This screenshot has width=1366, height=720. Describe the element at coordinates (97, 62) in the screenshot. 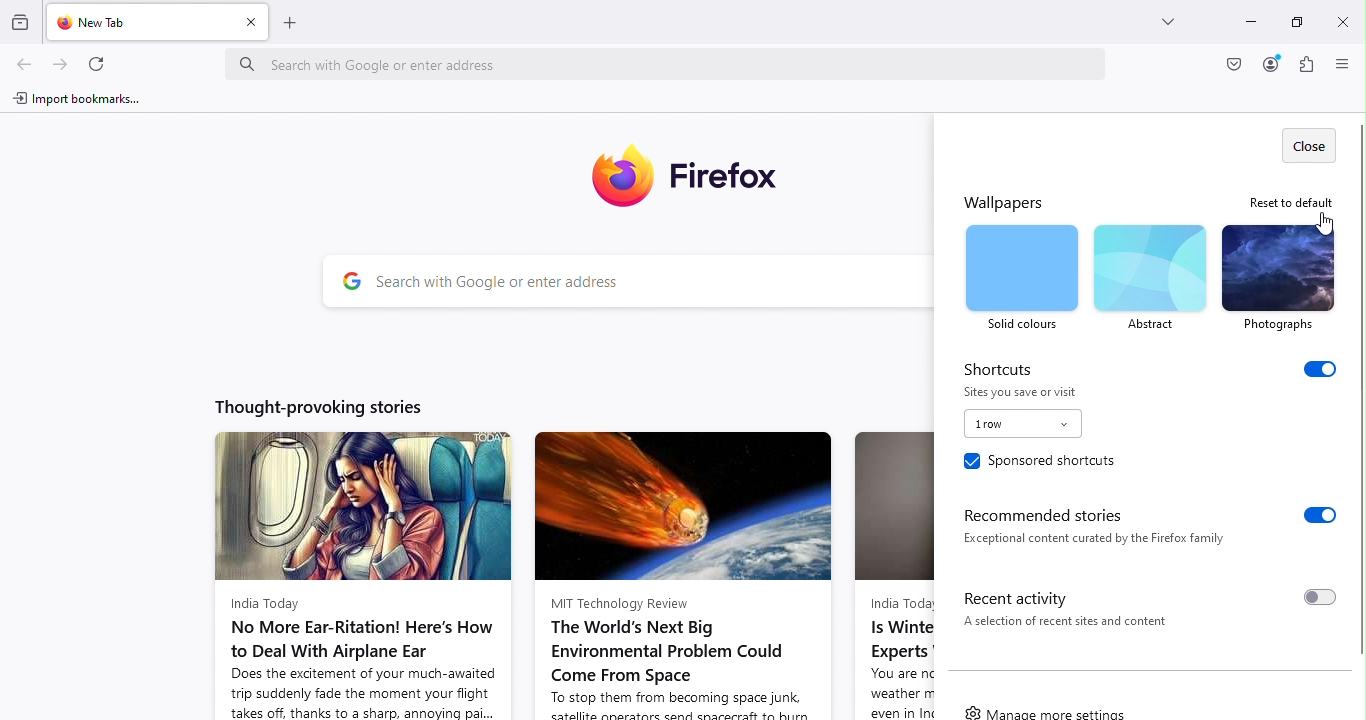

I see `Reload the current page` at that location.